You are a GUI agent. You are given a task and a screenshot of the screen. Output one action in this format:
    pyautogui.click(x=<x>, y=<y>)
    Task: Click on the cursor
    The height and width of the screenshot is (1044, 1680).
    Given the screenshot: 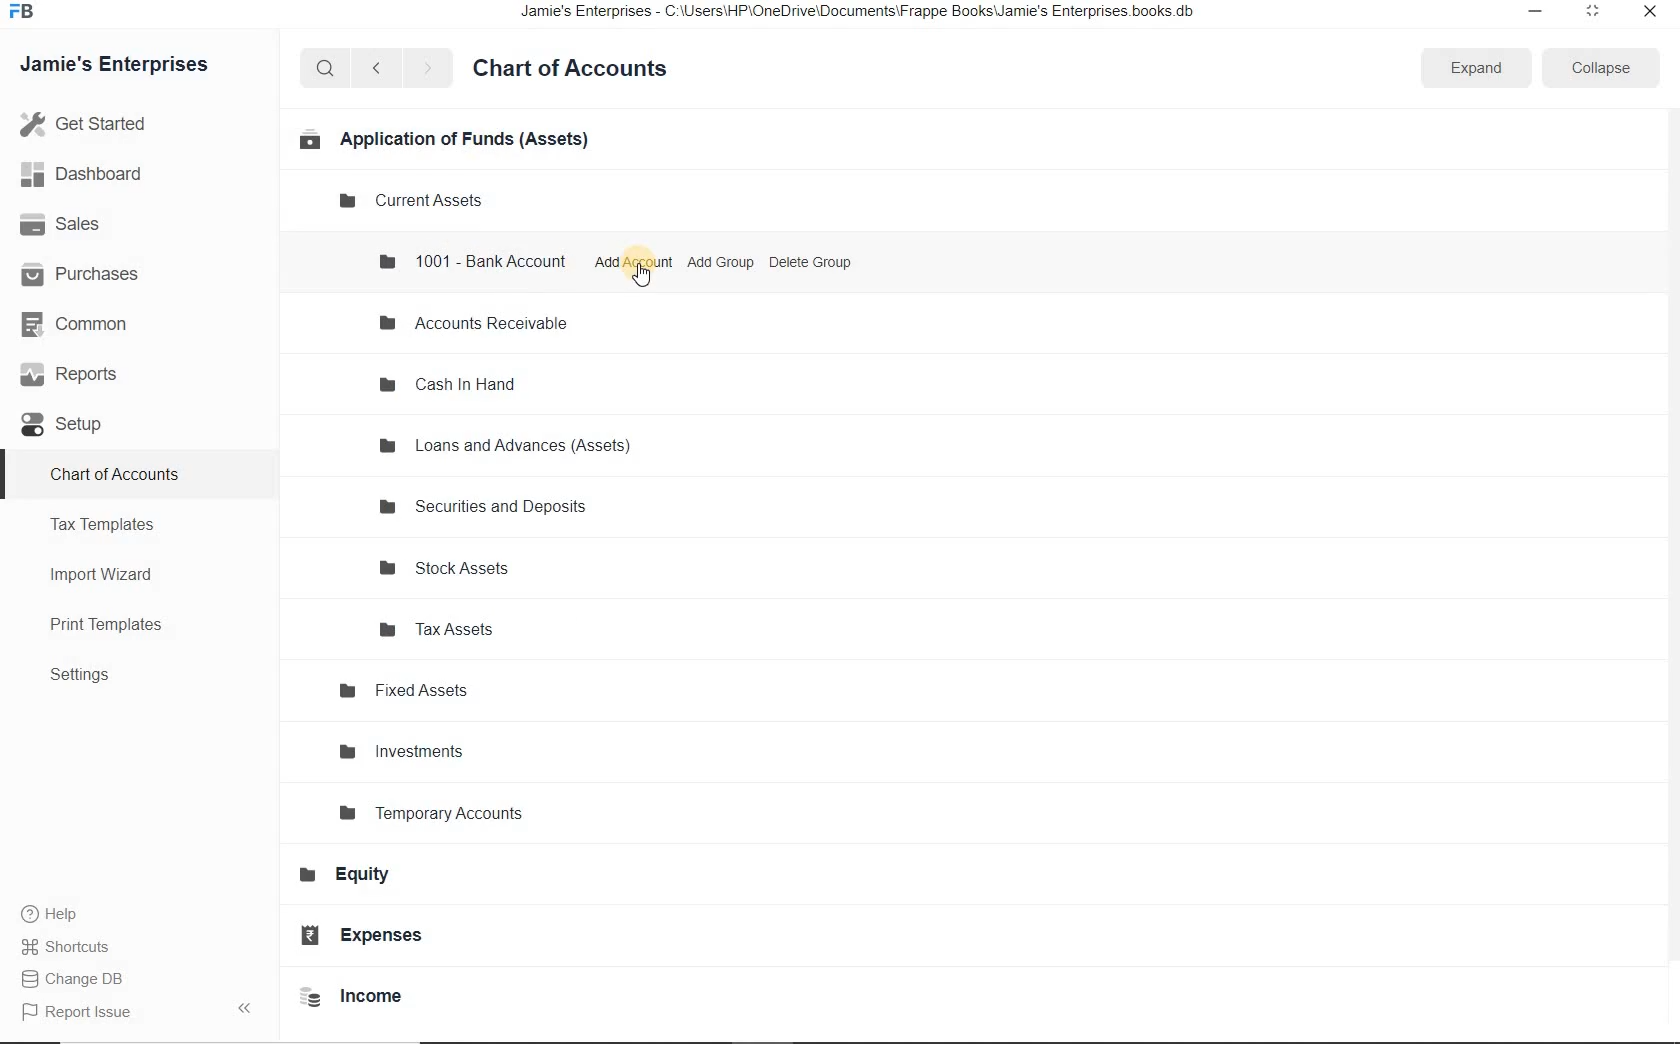 What is the action you would take?
    pyautogui.click(x=643, y=277)
    